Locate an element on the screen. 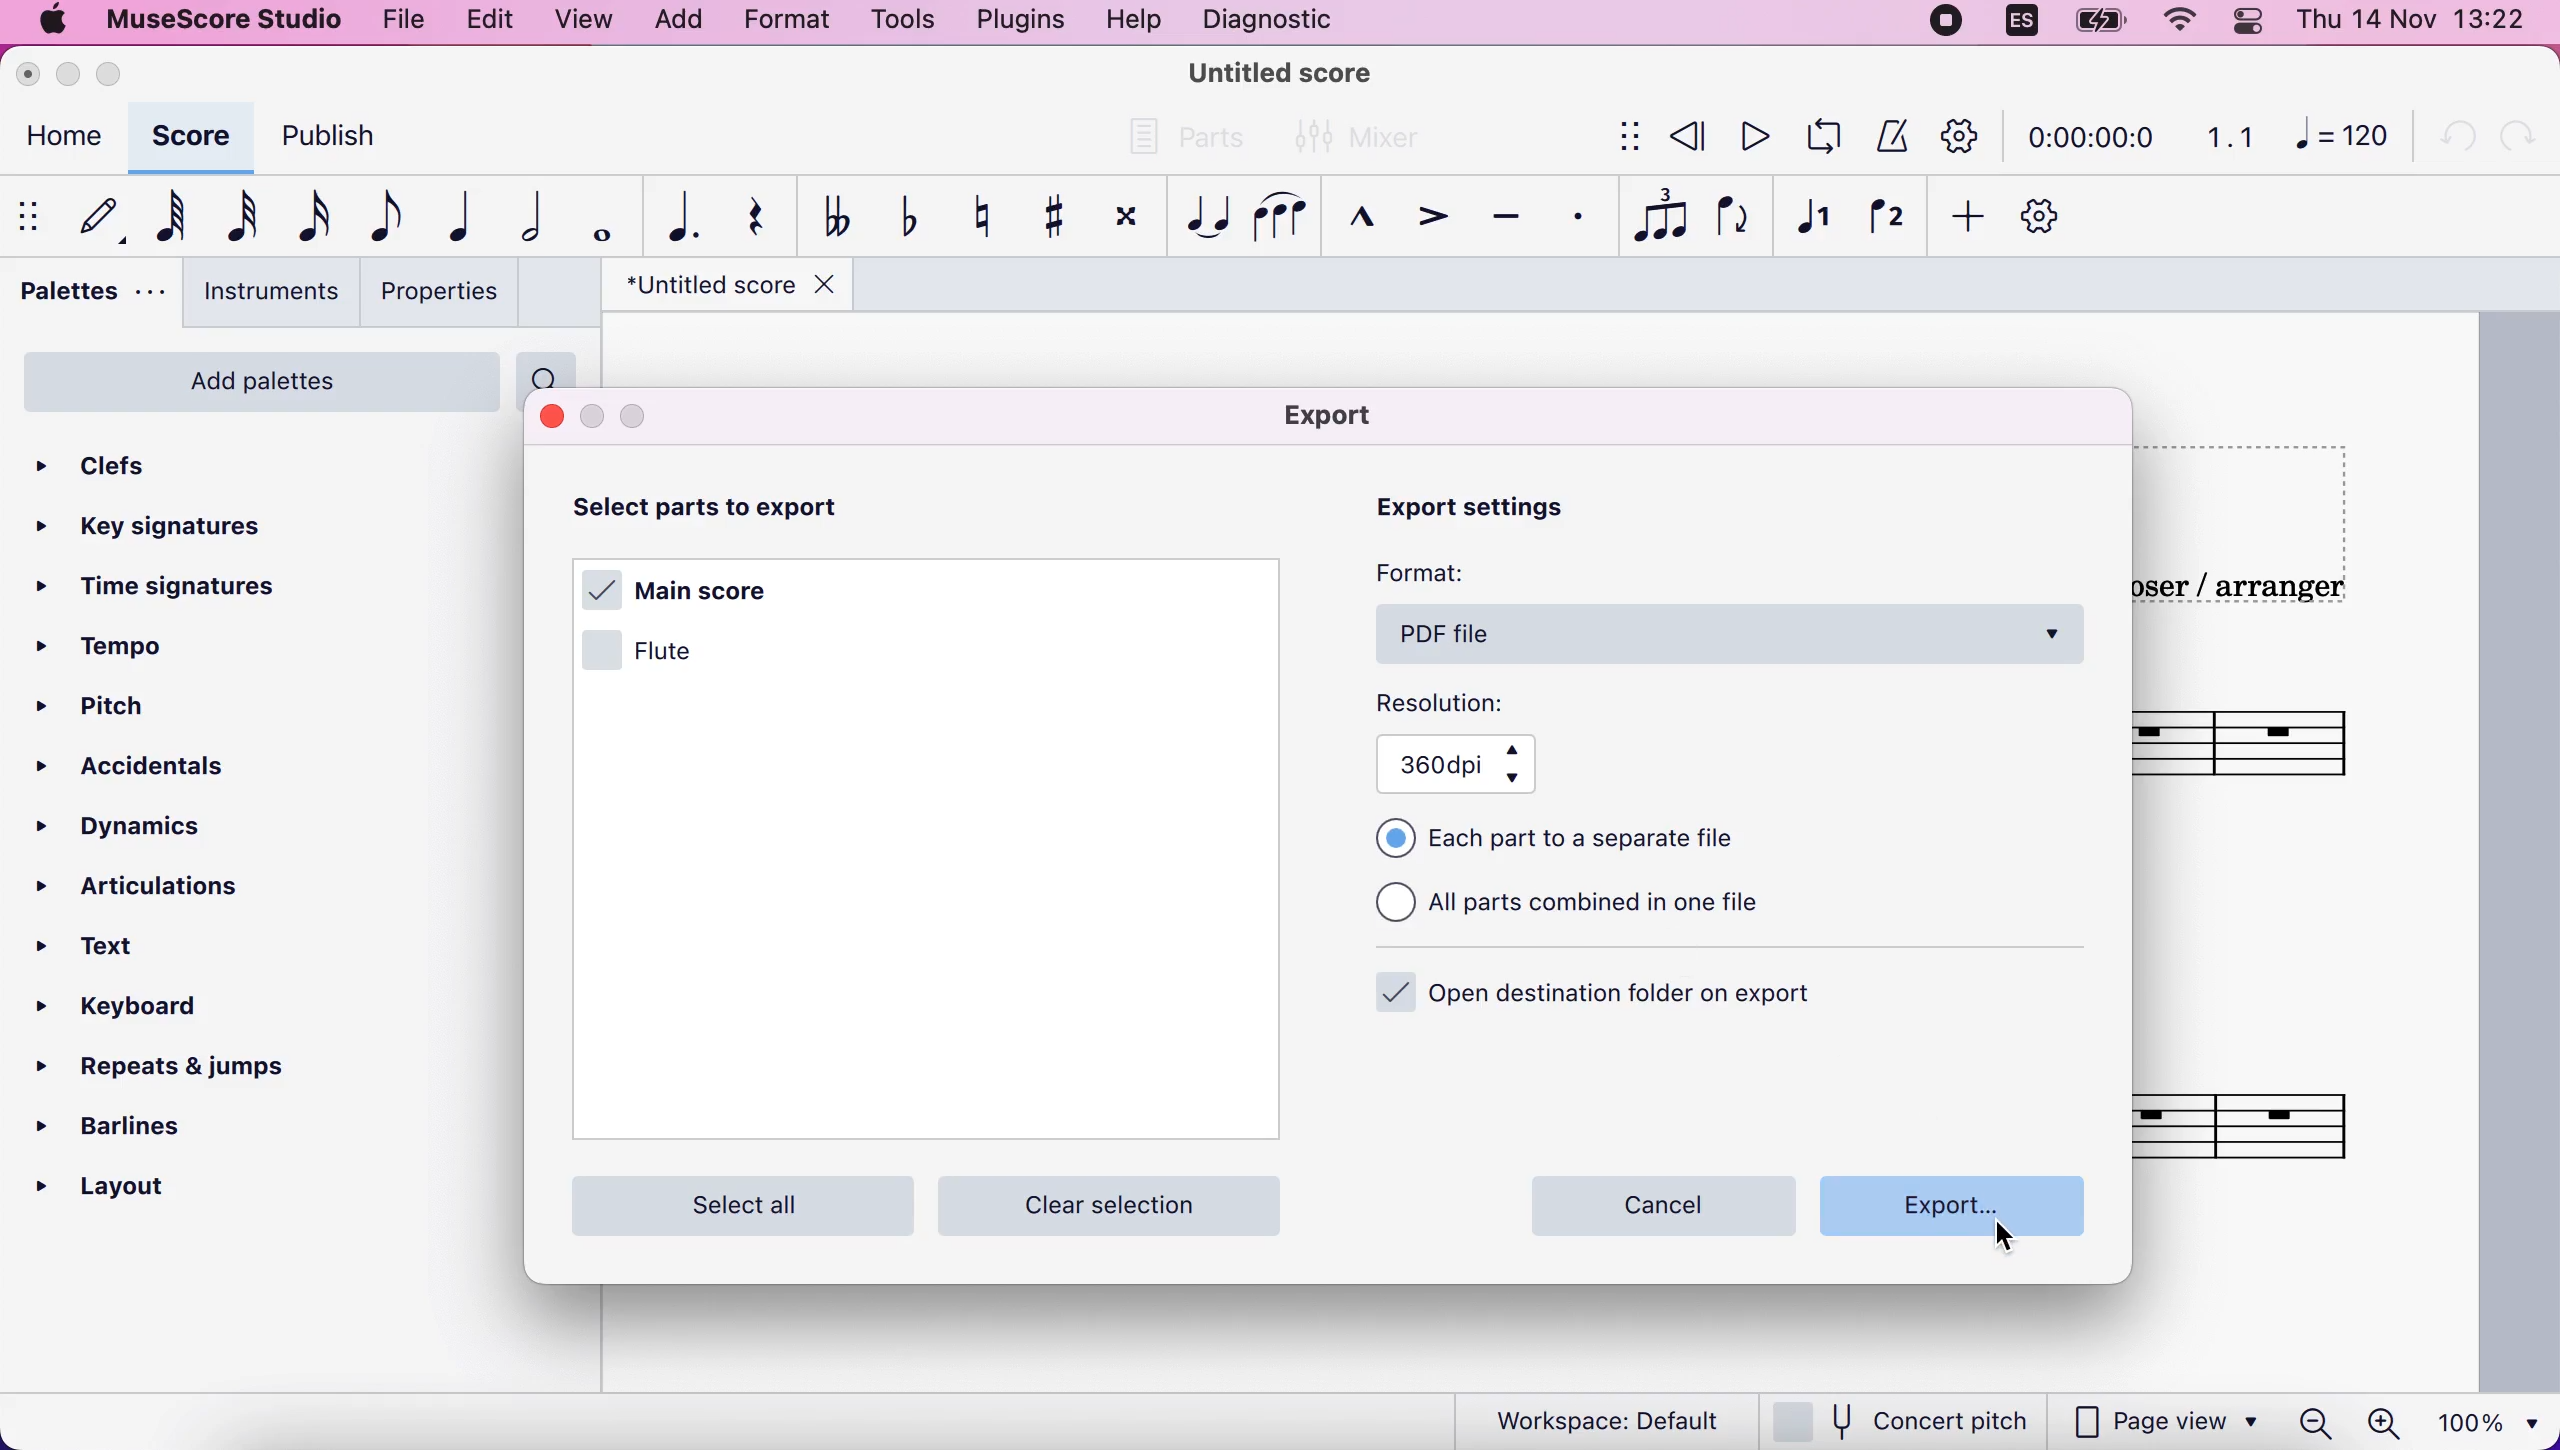 Image resolution: width=2560 pixels, height=1450 pixels. 32nd note is located at coordinates (238, 215).